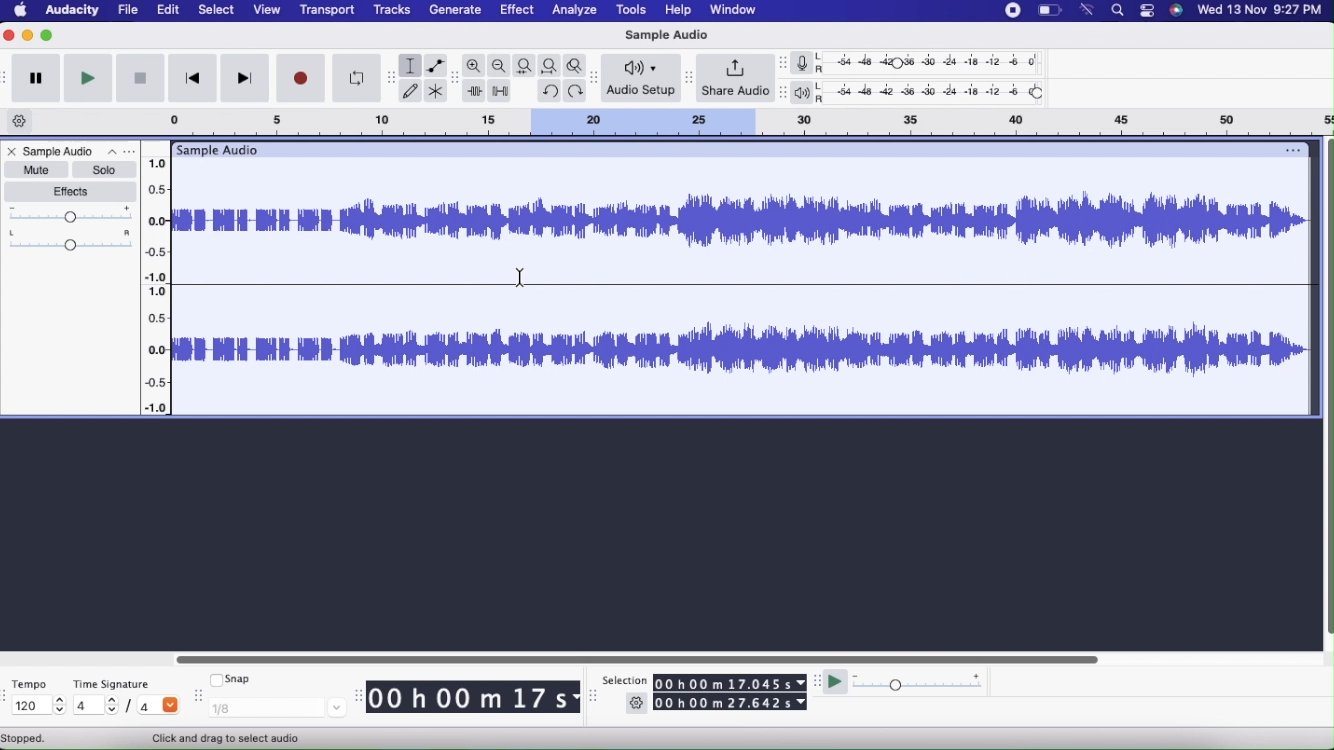  What do you see at coordinates (167, 9) in the screenshot?
I see `Edit` at bounding box center [167, 9].